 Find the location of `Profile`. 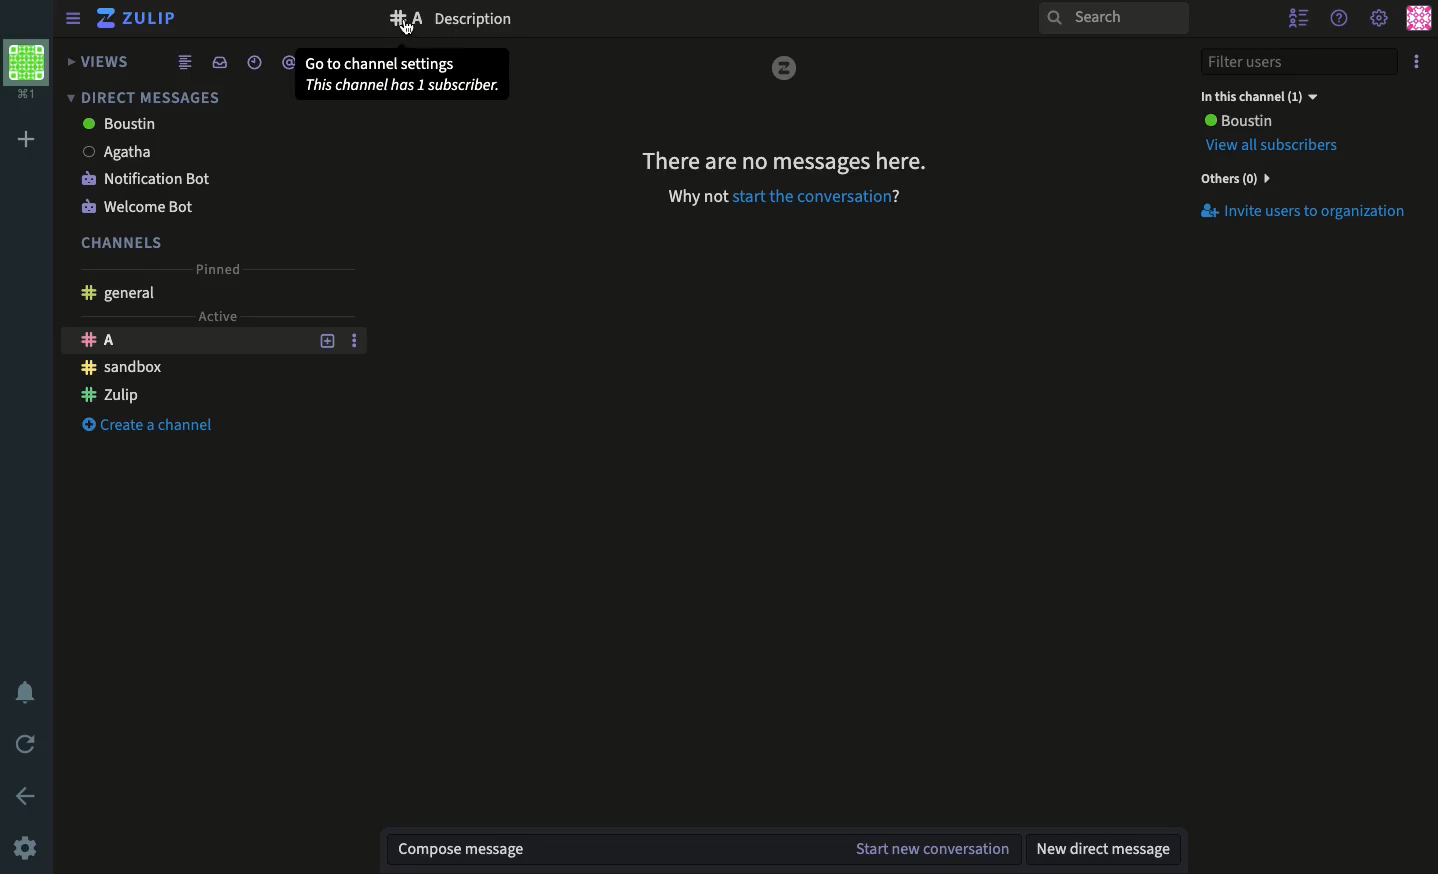

Profile is located at coordinates (1418, 19).